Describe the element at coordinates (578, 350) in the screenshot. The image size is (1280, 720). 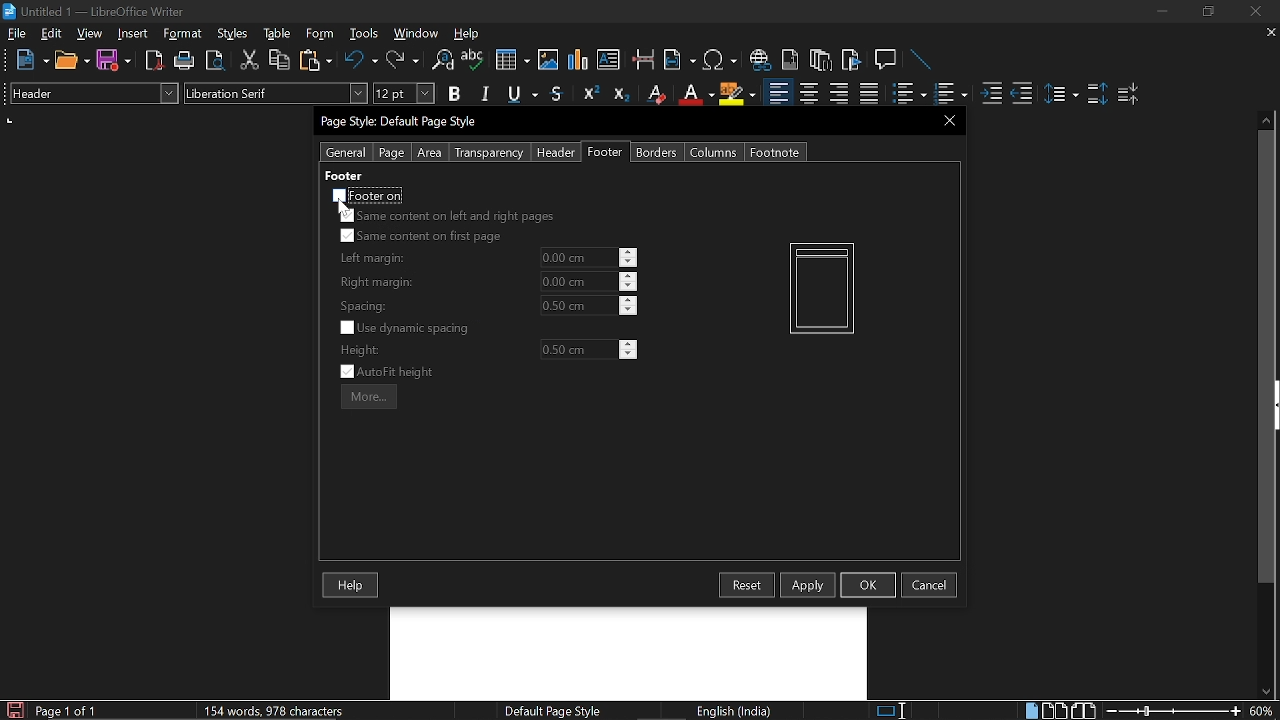
I see `Height` at that location.